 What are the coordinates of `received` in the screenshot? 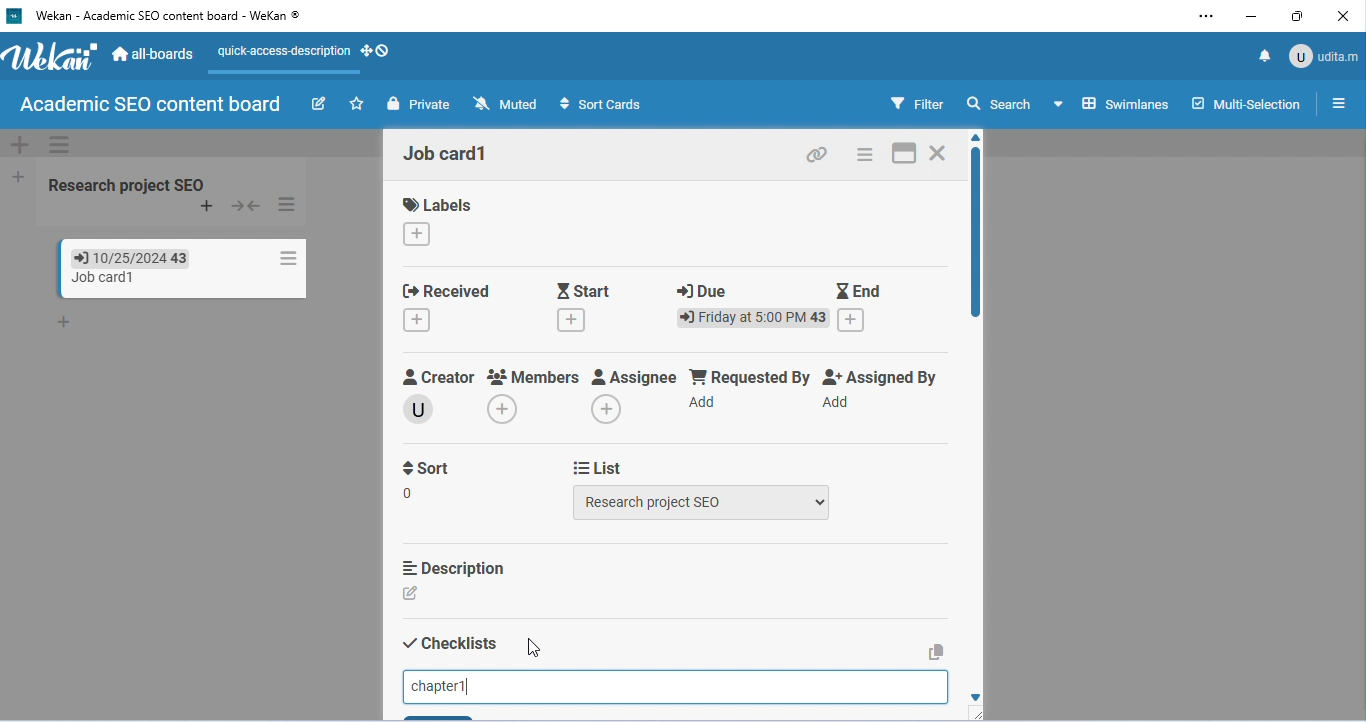 It's located at (446, 289).